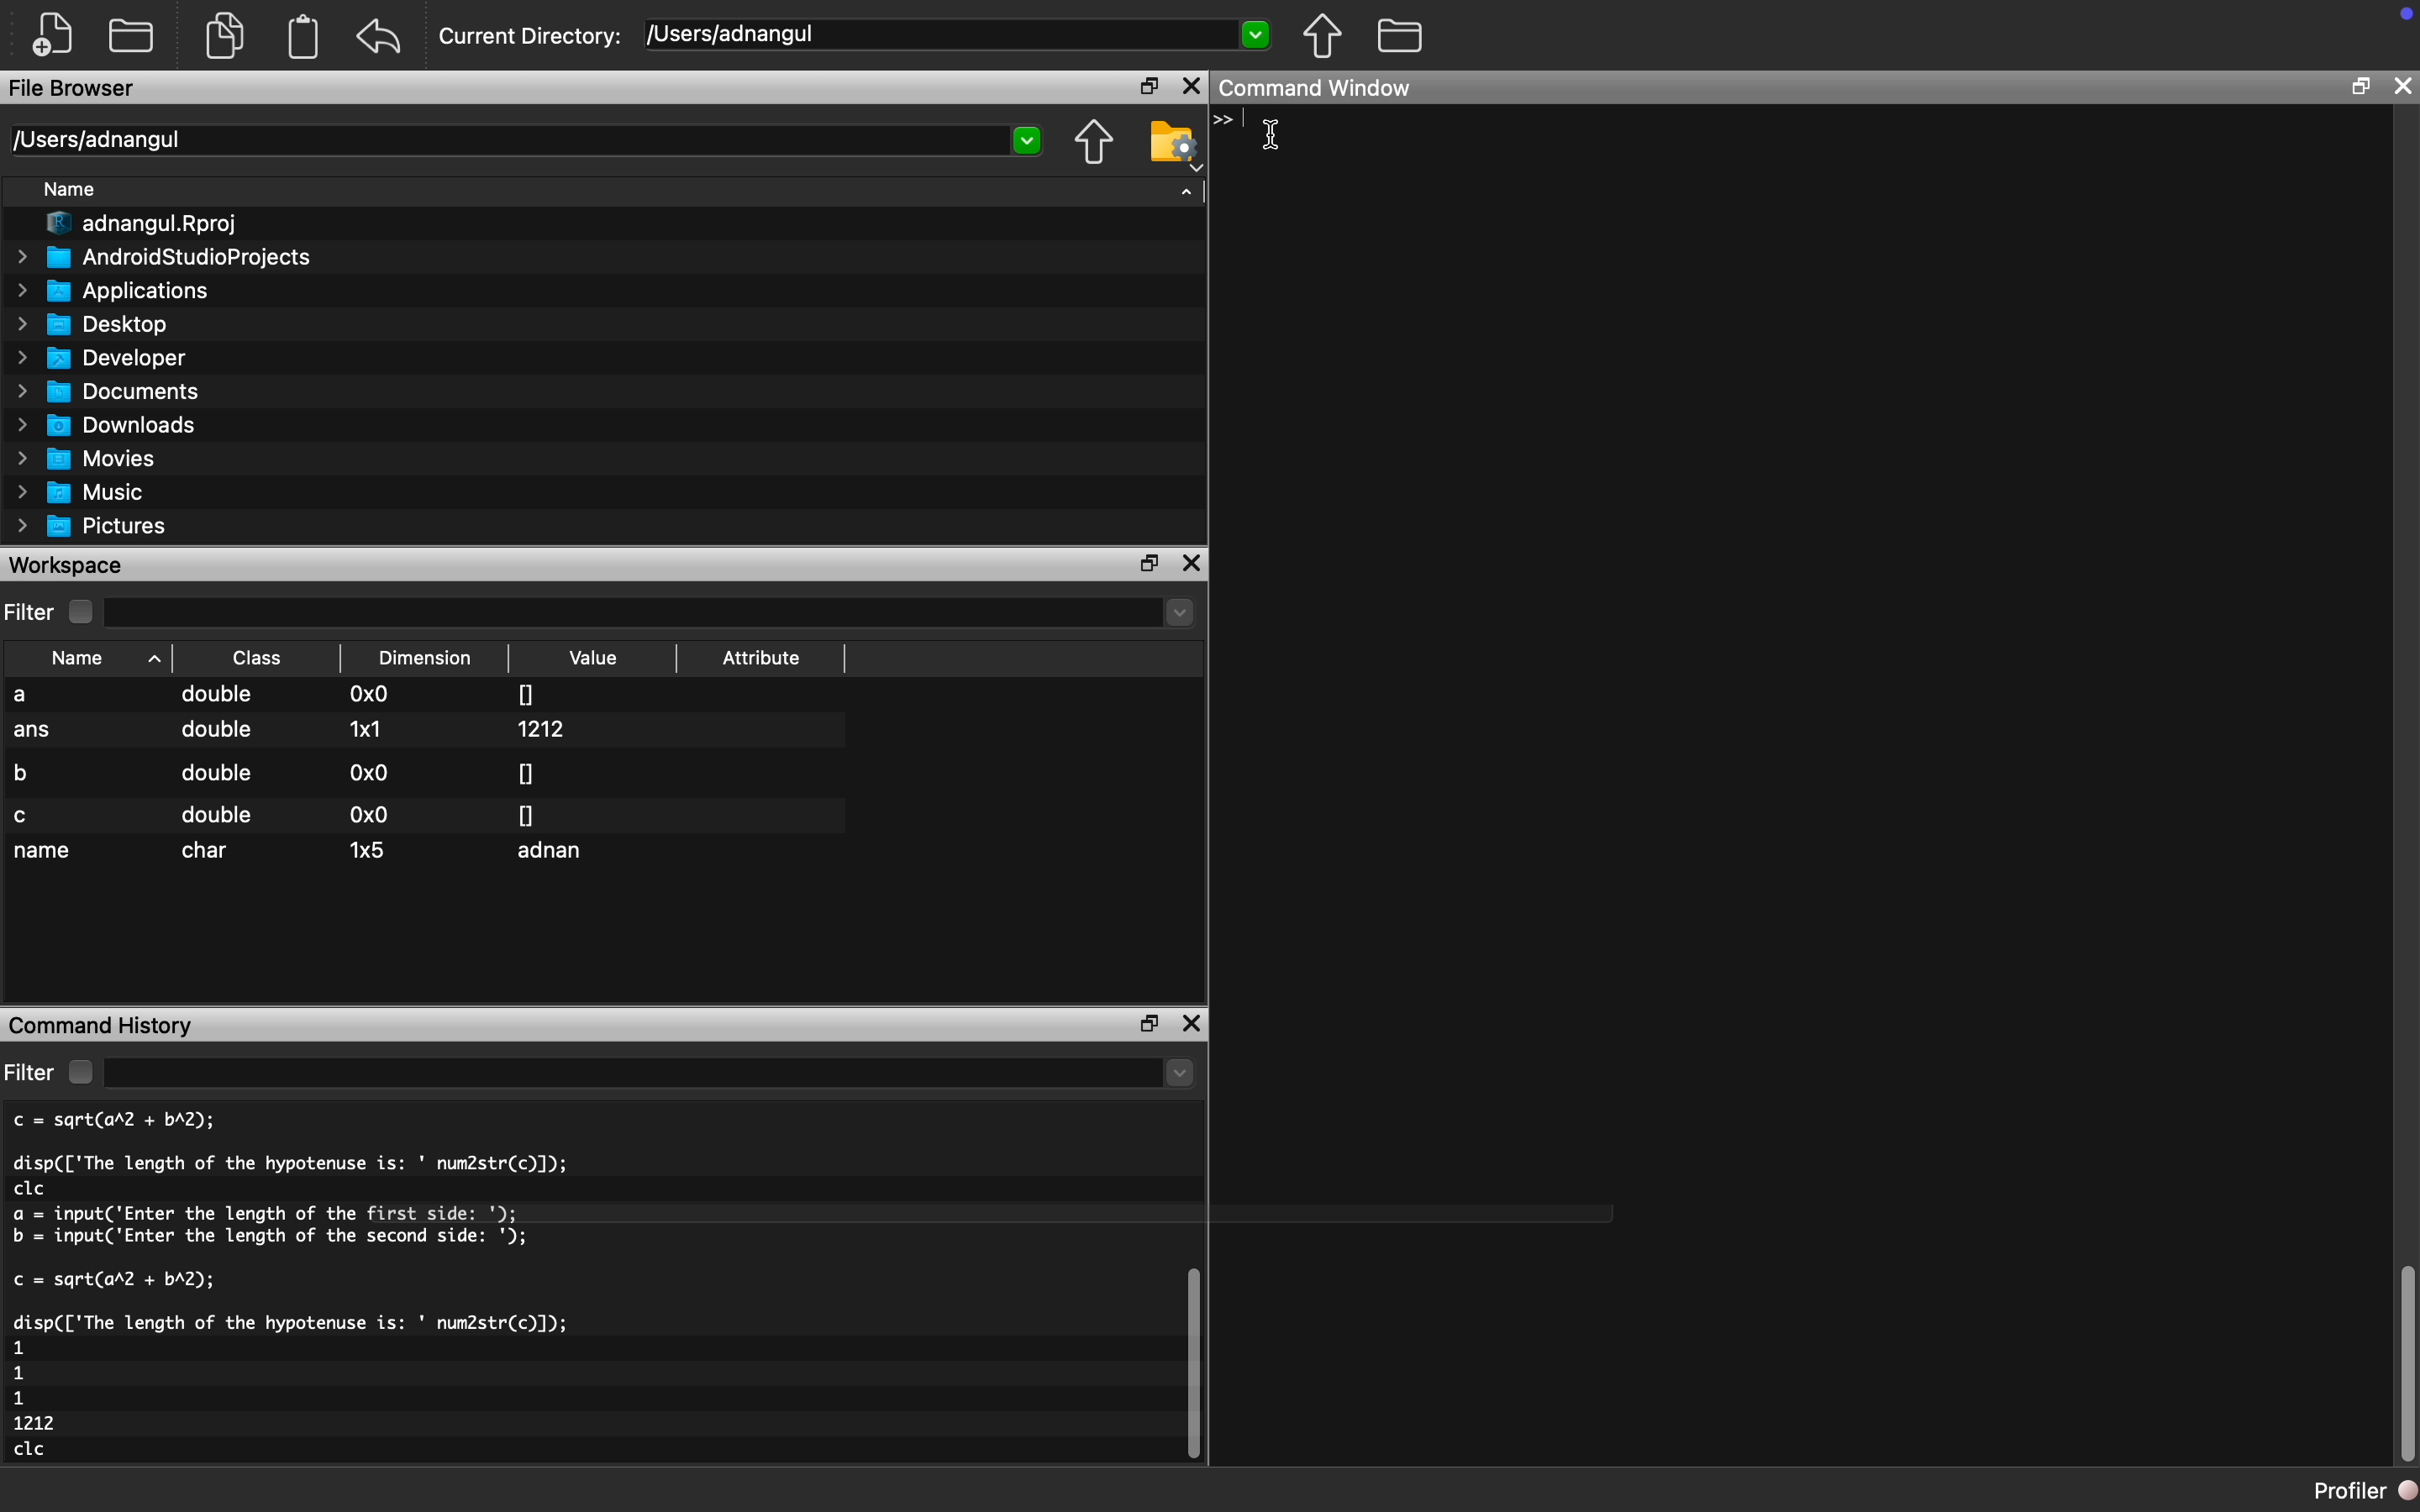  Describe the element at coordinates (431, 658) in the screenshot. I see `Dimension` at that location.